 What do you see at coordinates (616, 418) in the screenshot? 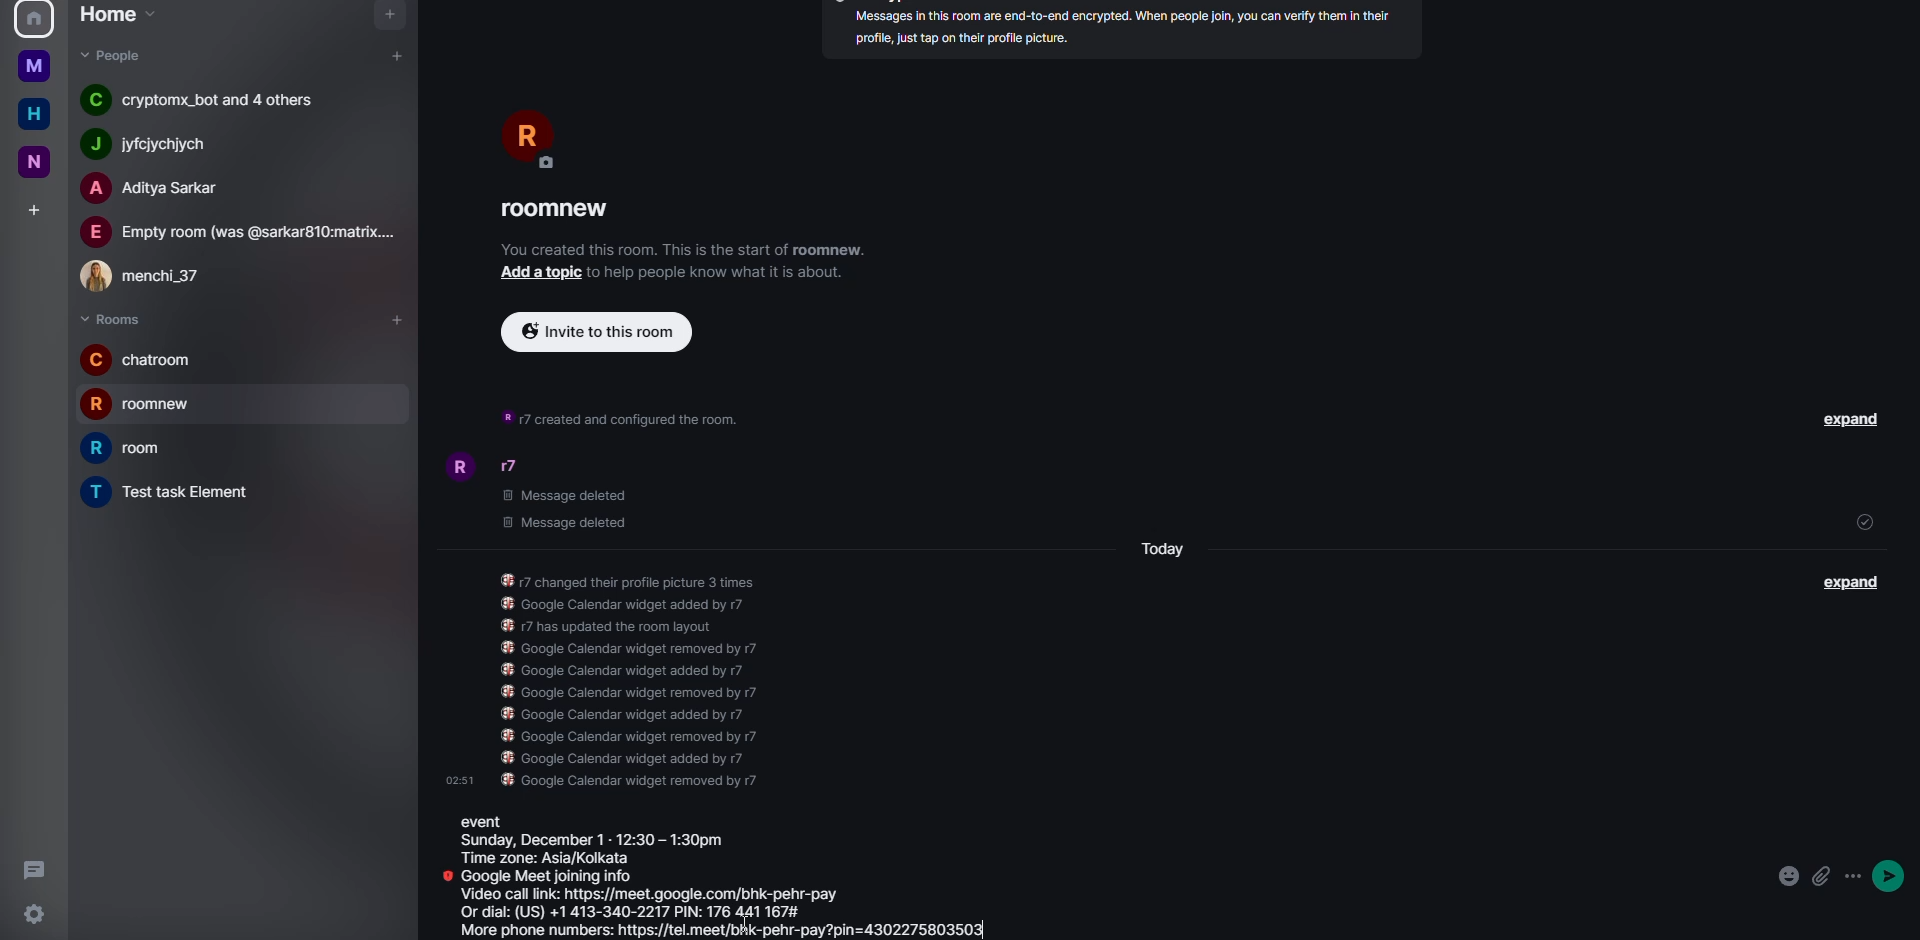
I see `info` at bounding box center [616, 418].